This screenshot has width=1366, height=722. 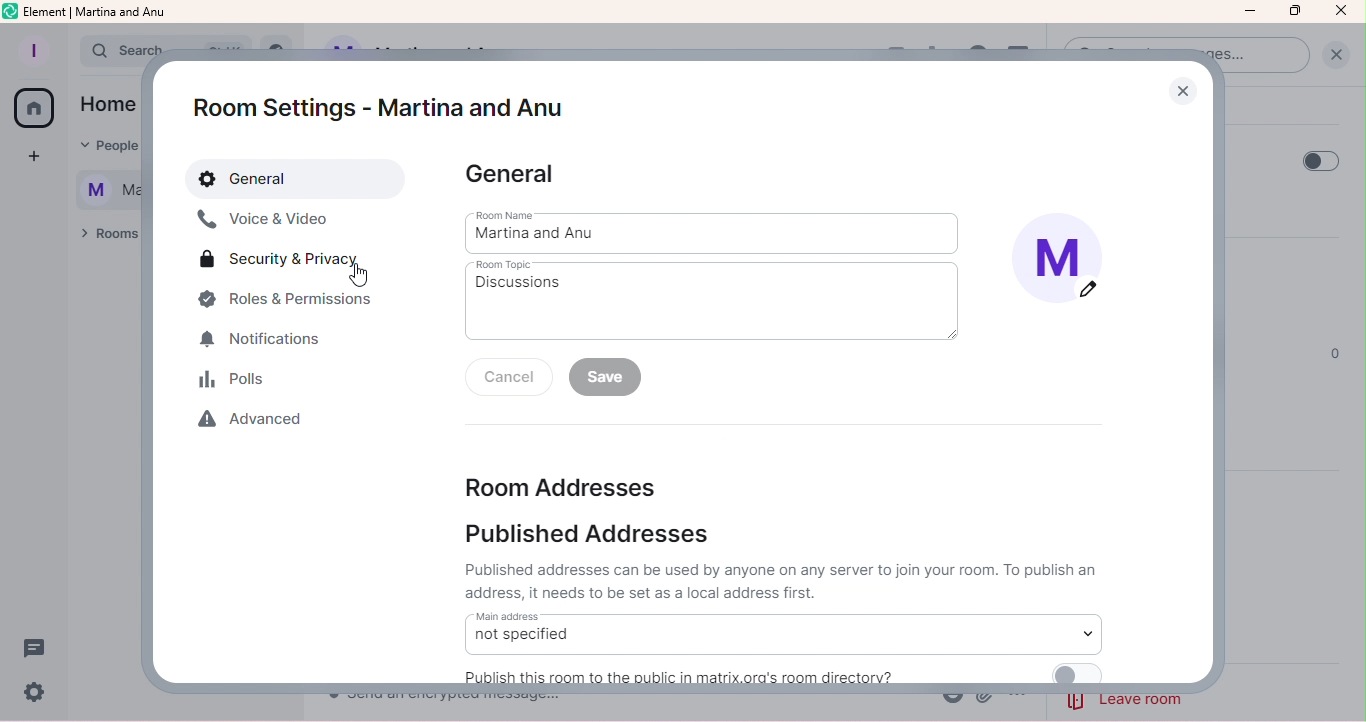 What do you see at coordinates (1296, 11) in the screenshot?
I see `Maximize` at bounding box center [1296, 11].